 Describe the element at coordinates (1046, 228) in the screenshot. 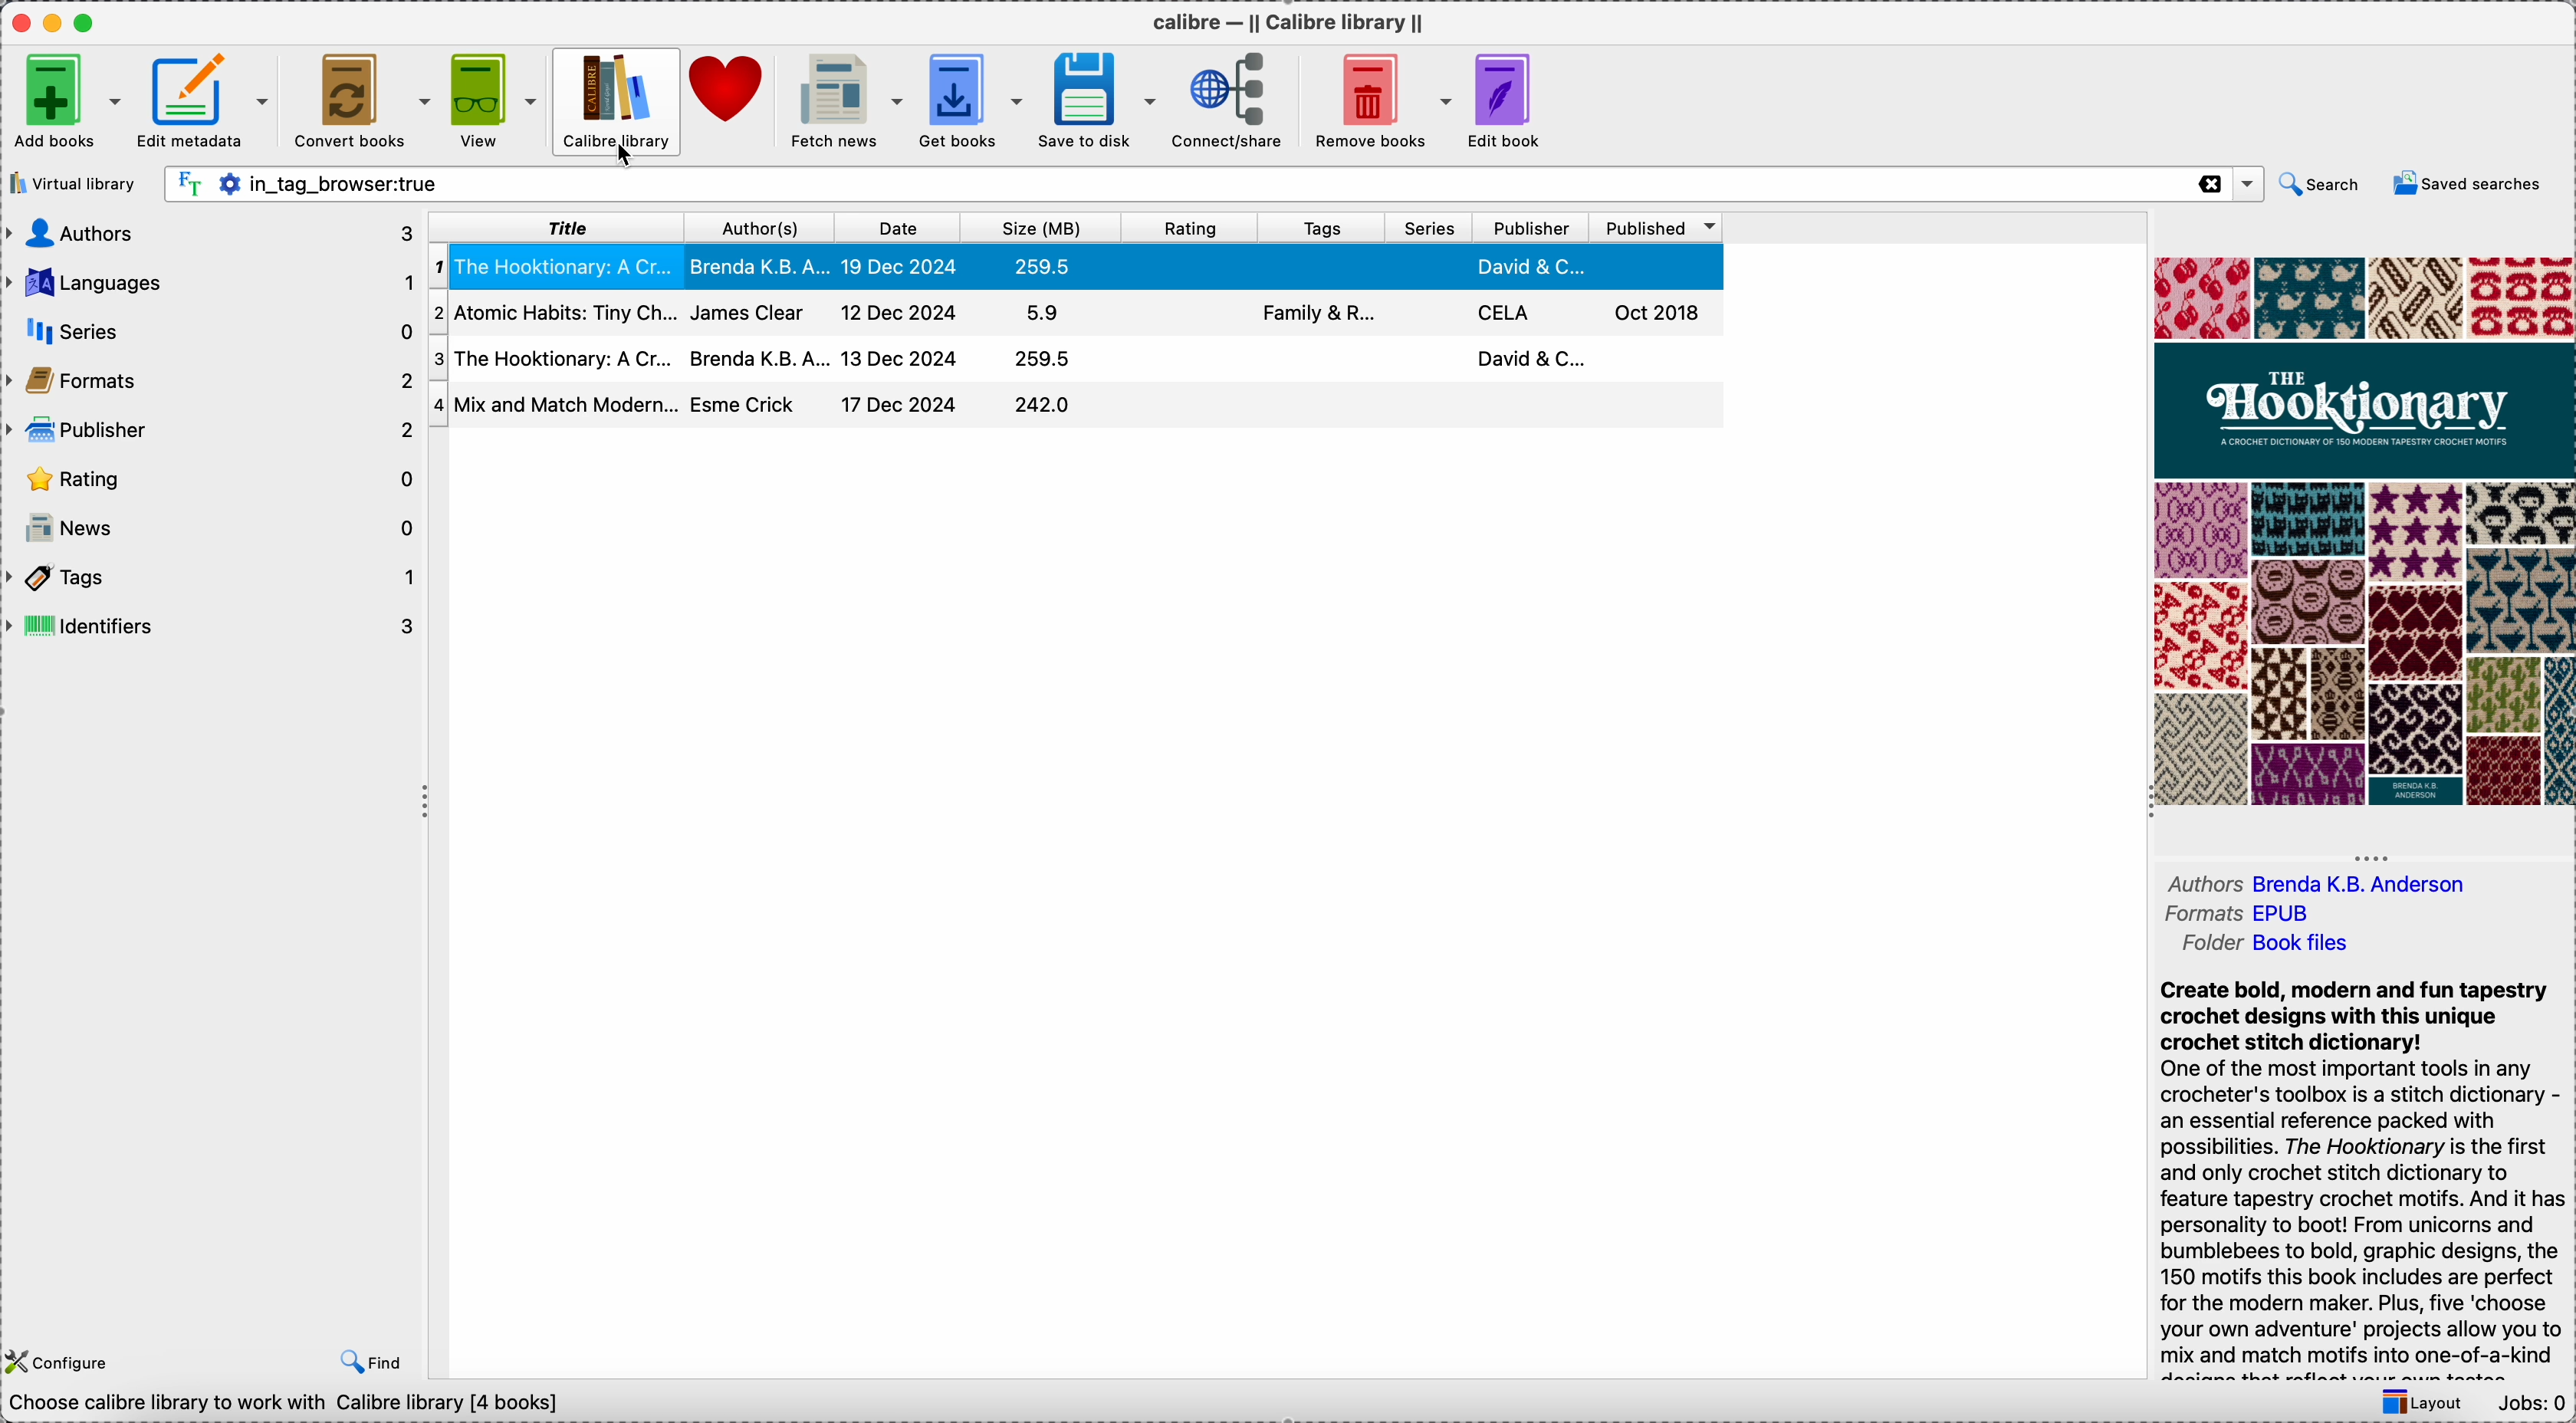

I see `size` at that location.